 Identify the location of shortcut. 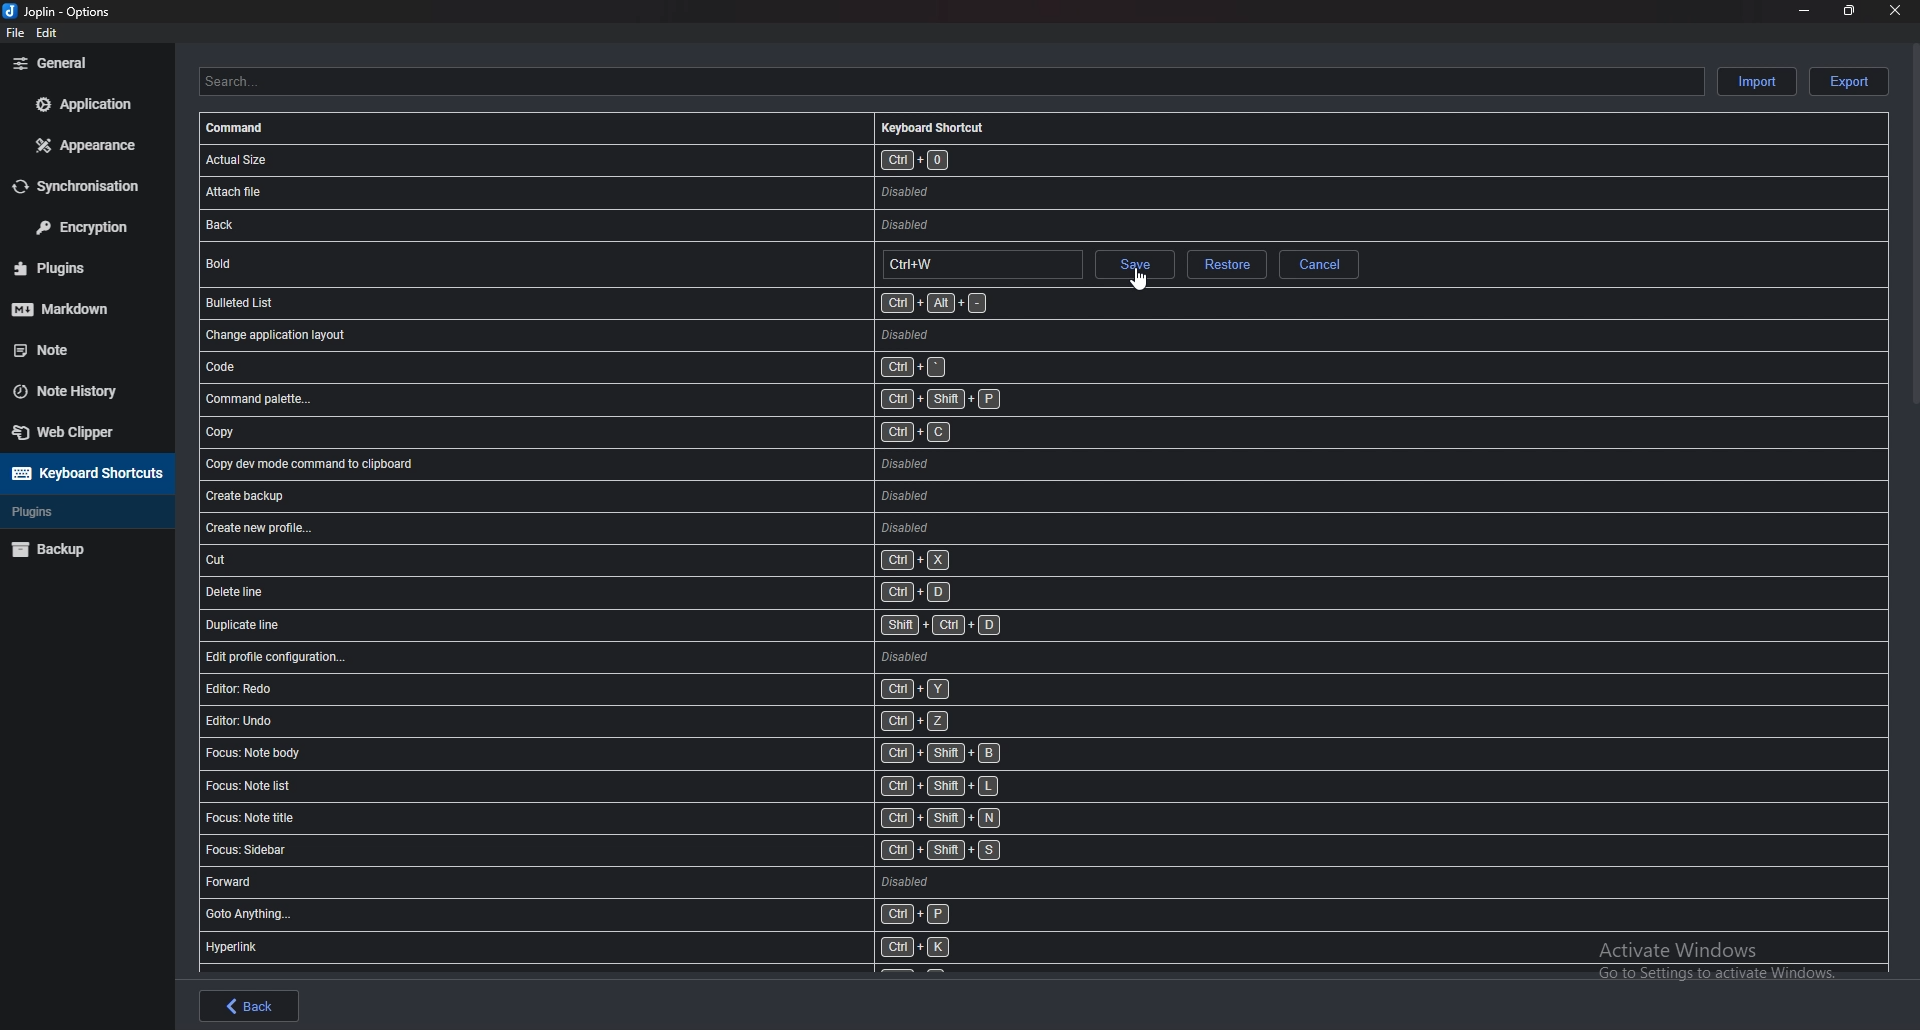
(642, 431).